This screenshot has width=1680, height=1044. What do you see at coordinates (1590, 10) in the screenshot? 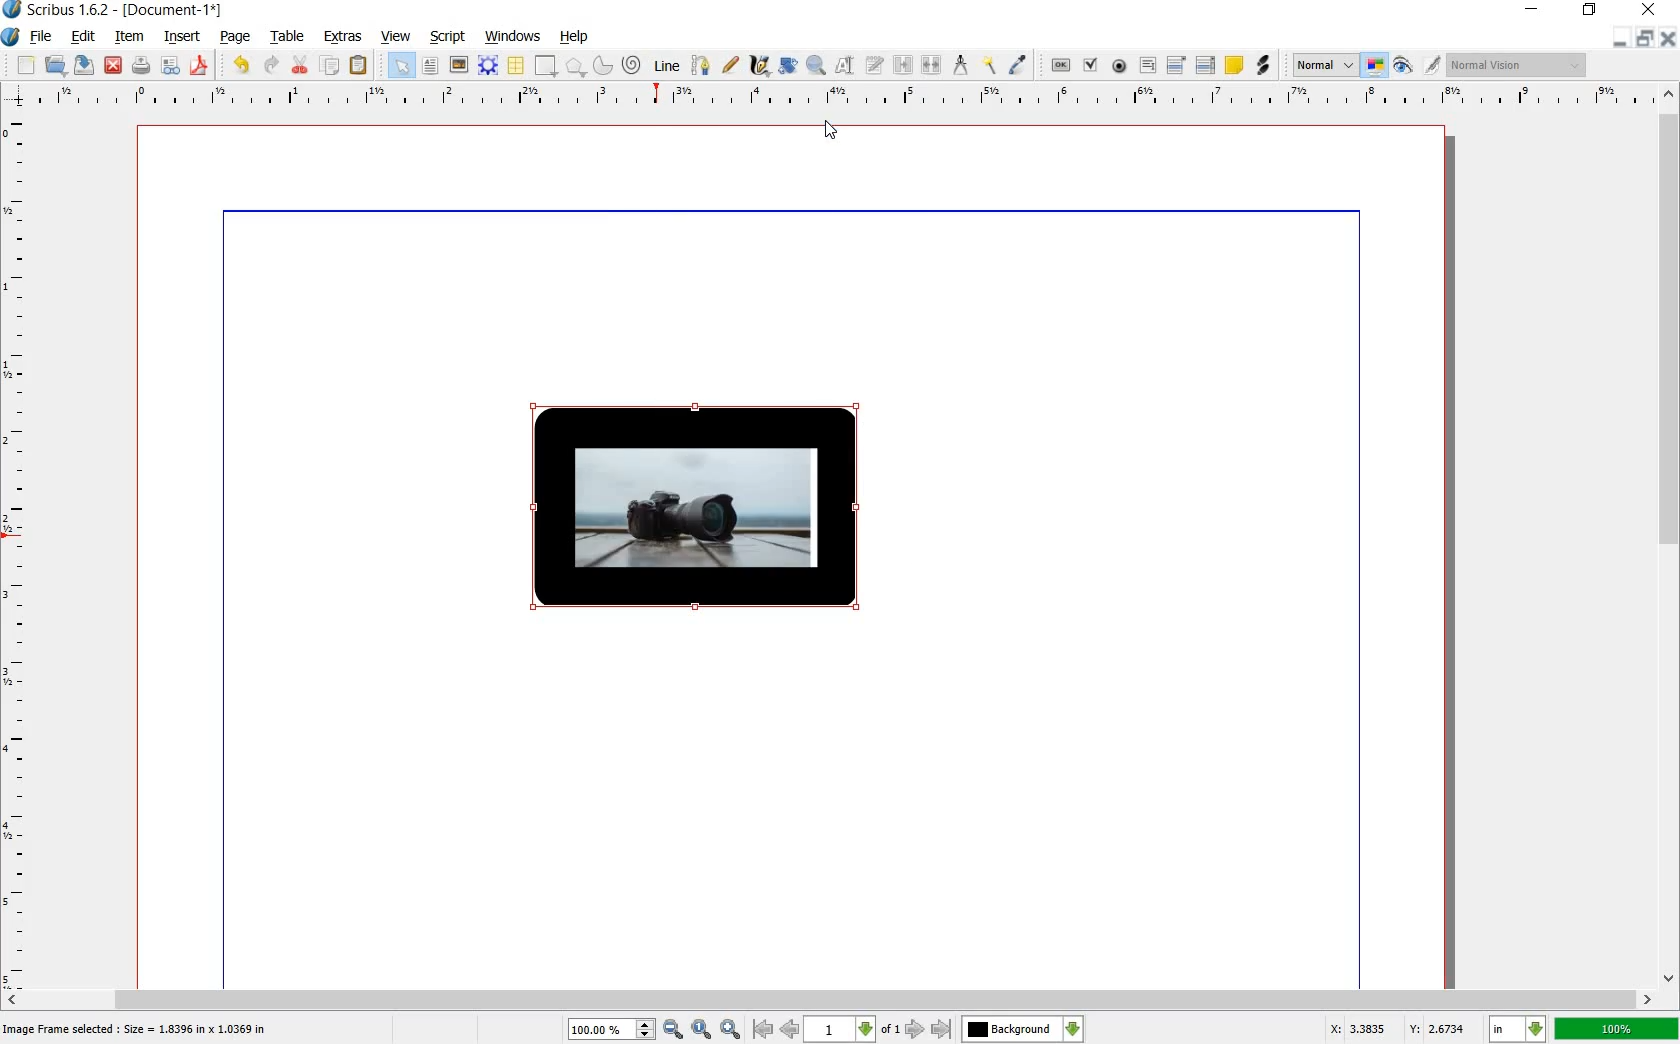
I see `restore` at bounding box center [1590, 10].